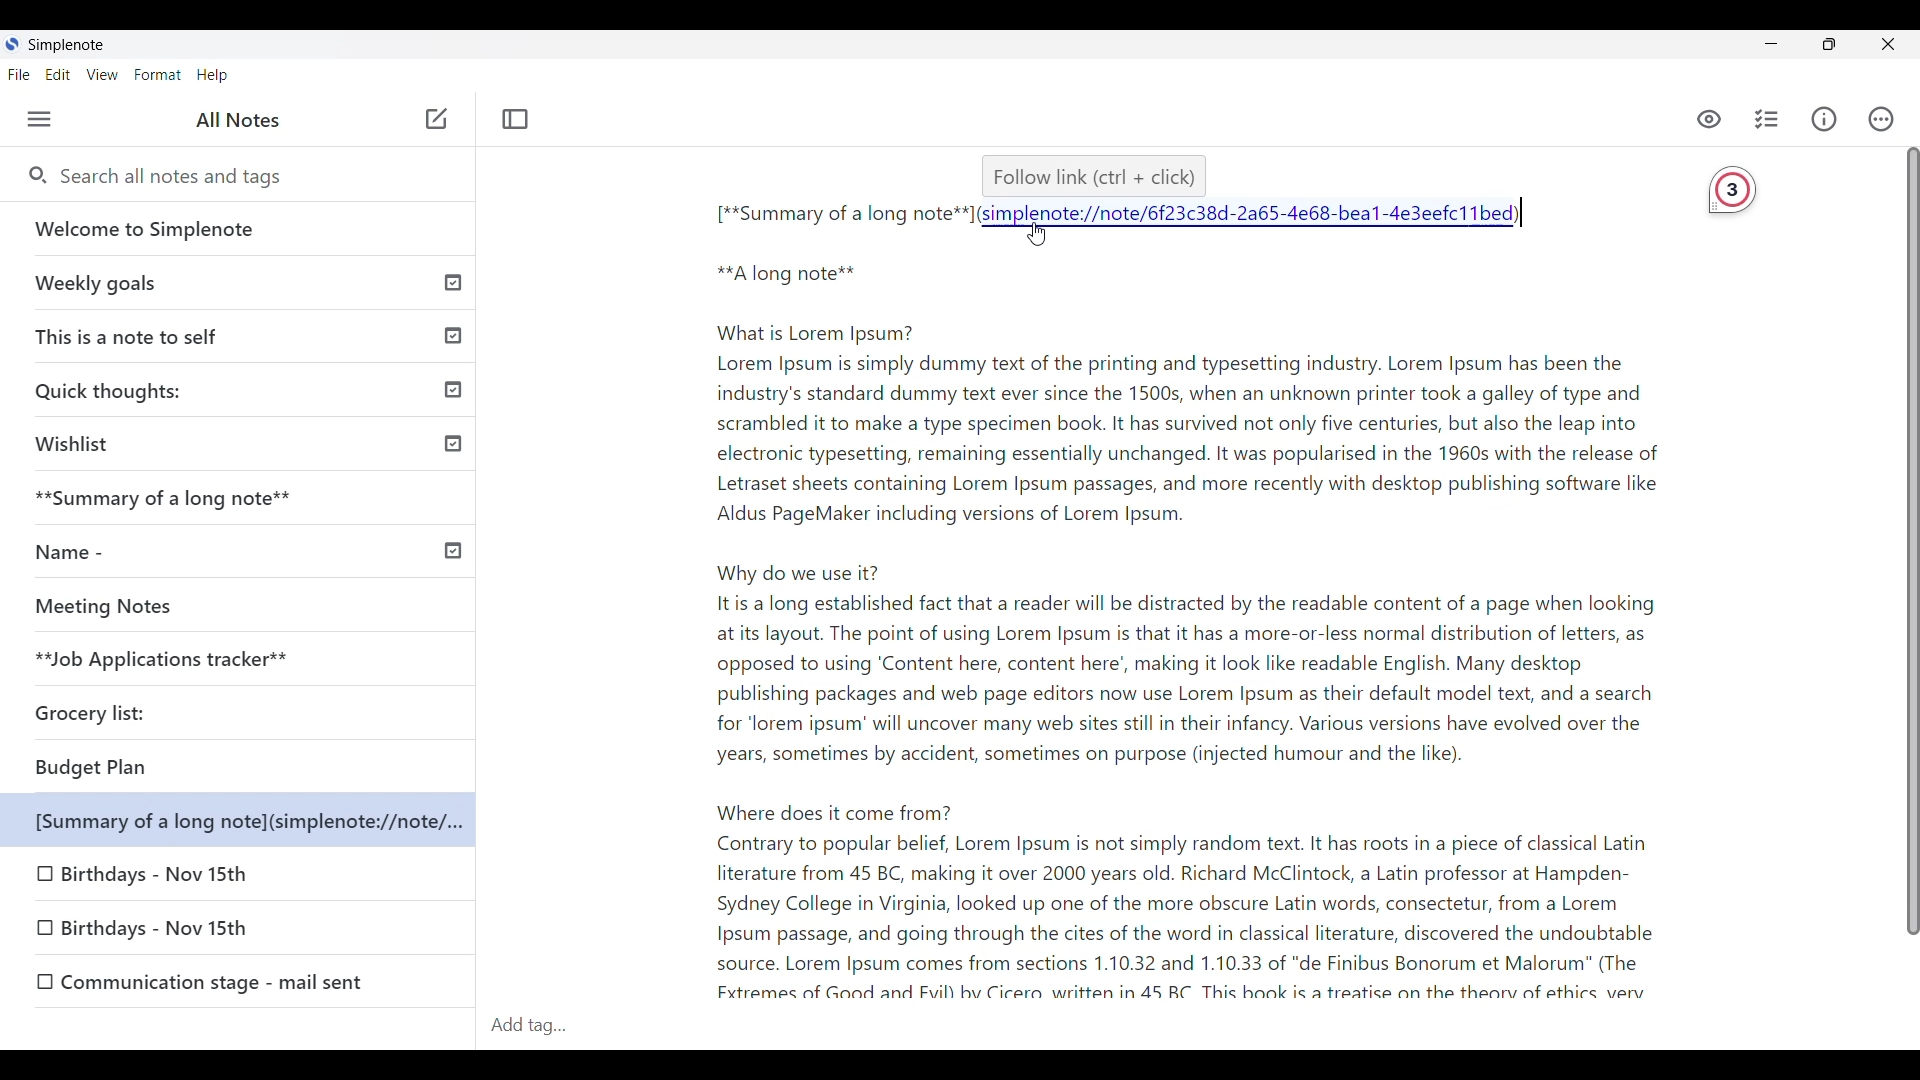  What do you see at coordinates (242, 498) in the screenshot?
I see `Summary of a long note` at bounding box center [242, 498].